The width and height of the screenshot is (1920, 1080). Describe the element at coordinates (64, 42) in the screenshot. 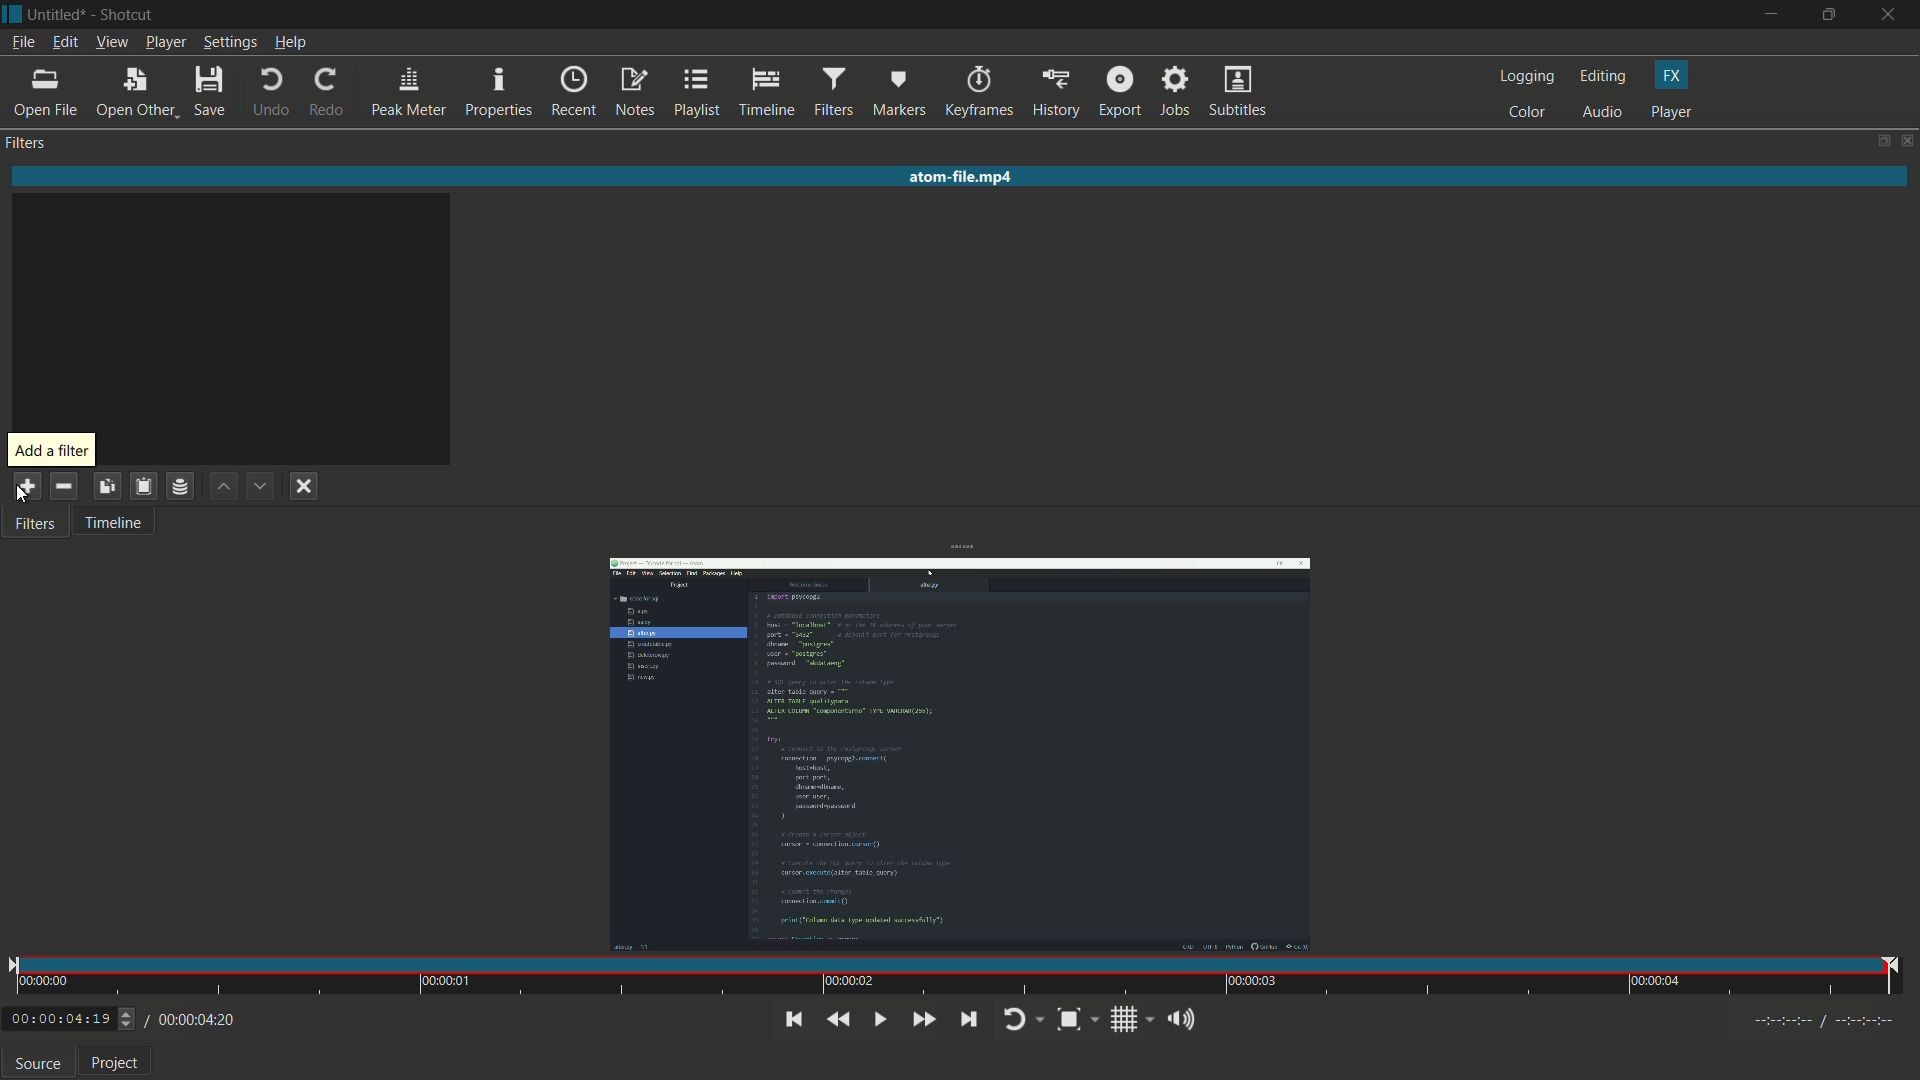

I see `edit menu` at that location.